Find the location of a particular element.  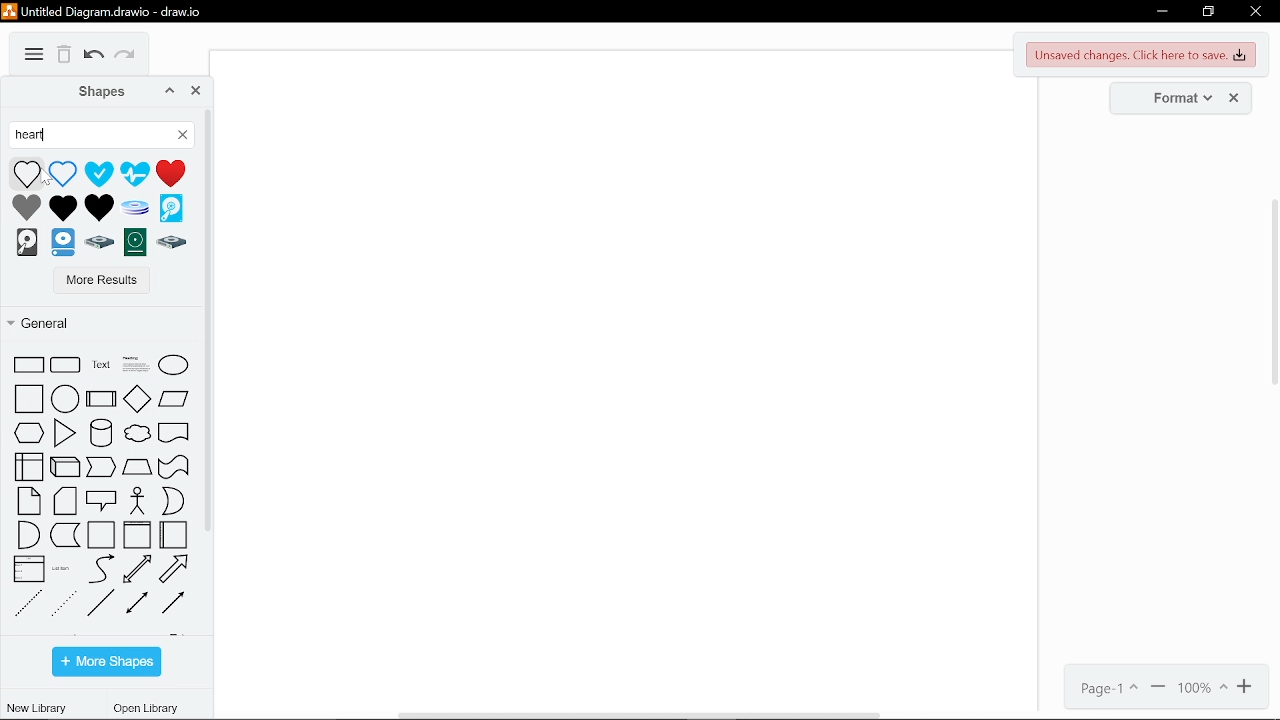

Healthy is located at coordinates (99, 173).